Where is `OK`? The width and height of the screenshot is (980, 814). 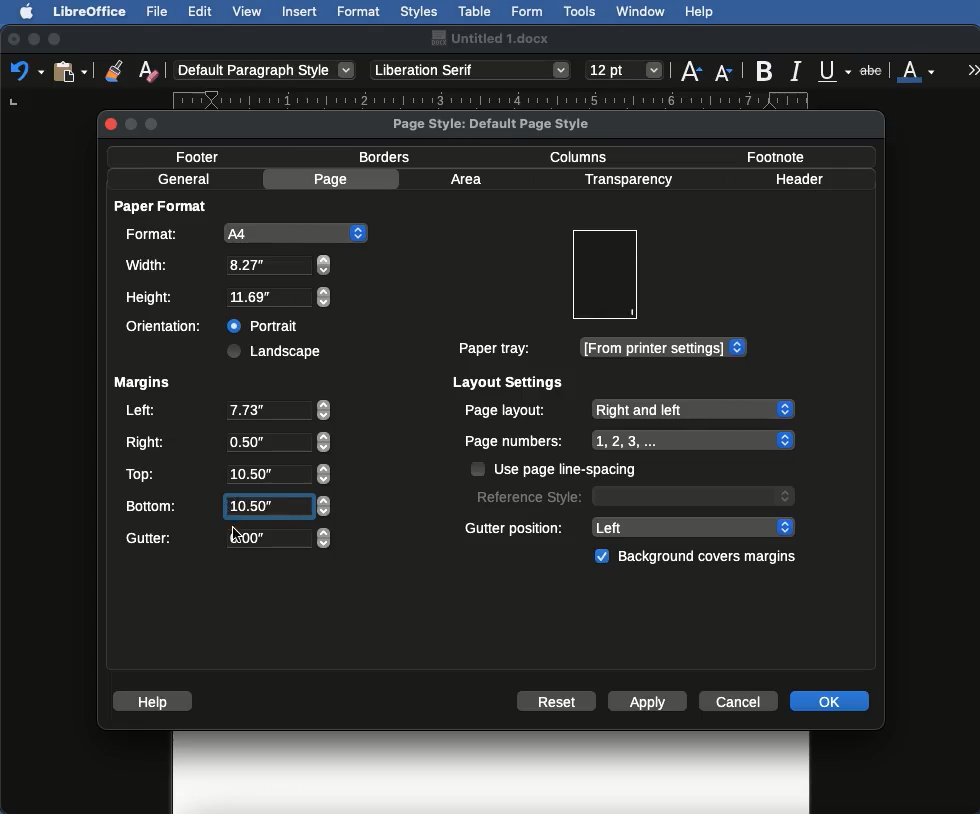 OK is located at coordinates (829, 700).